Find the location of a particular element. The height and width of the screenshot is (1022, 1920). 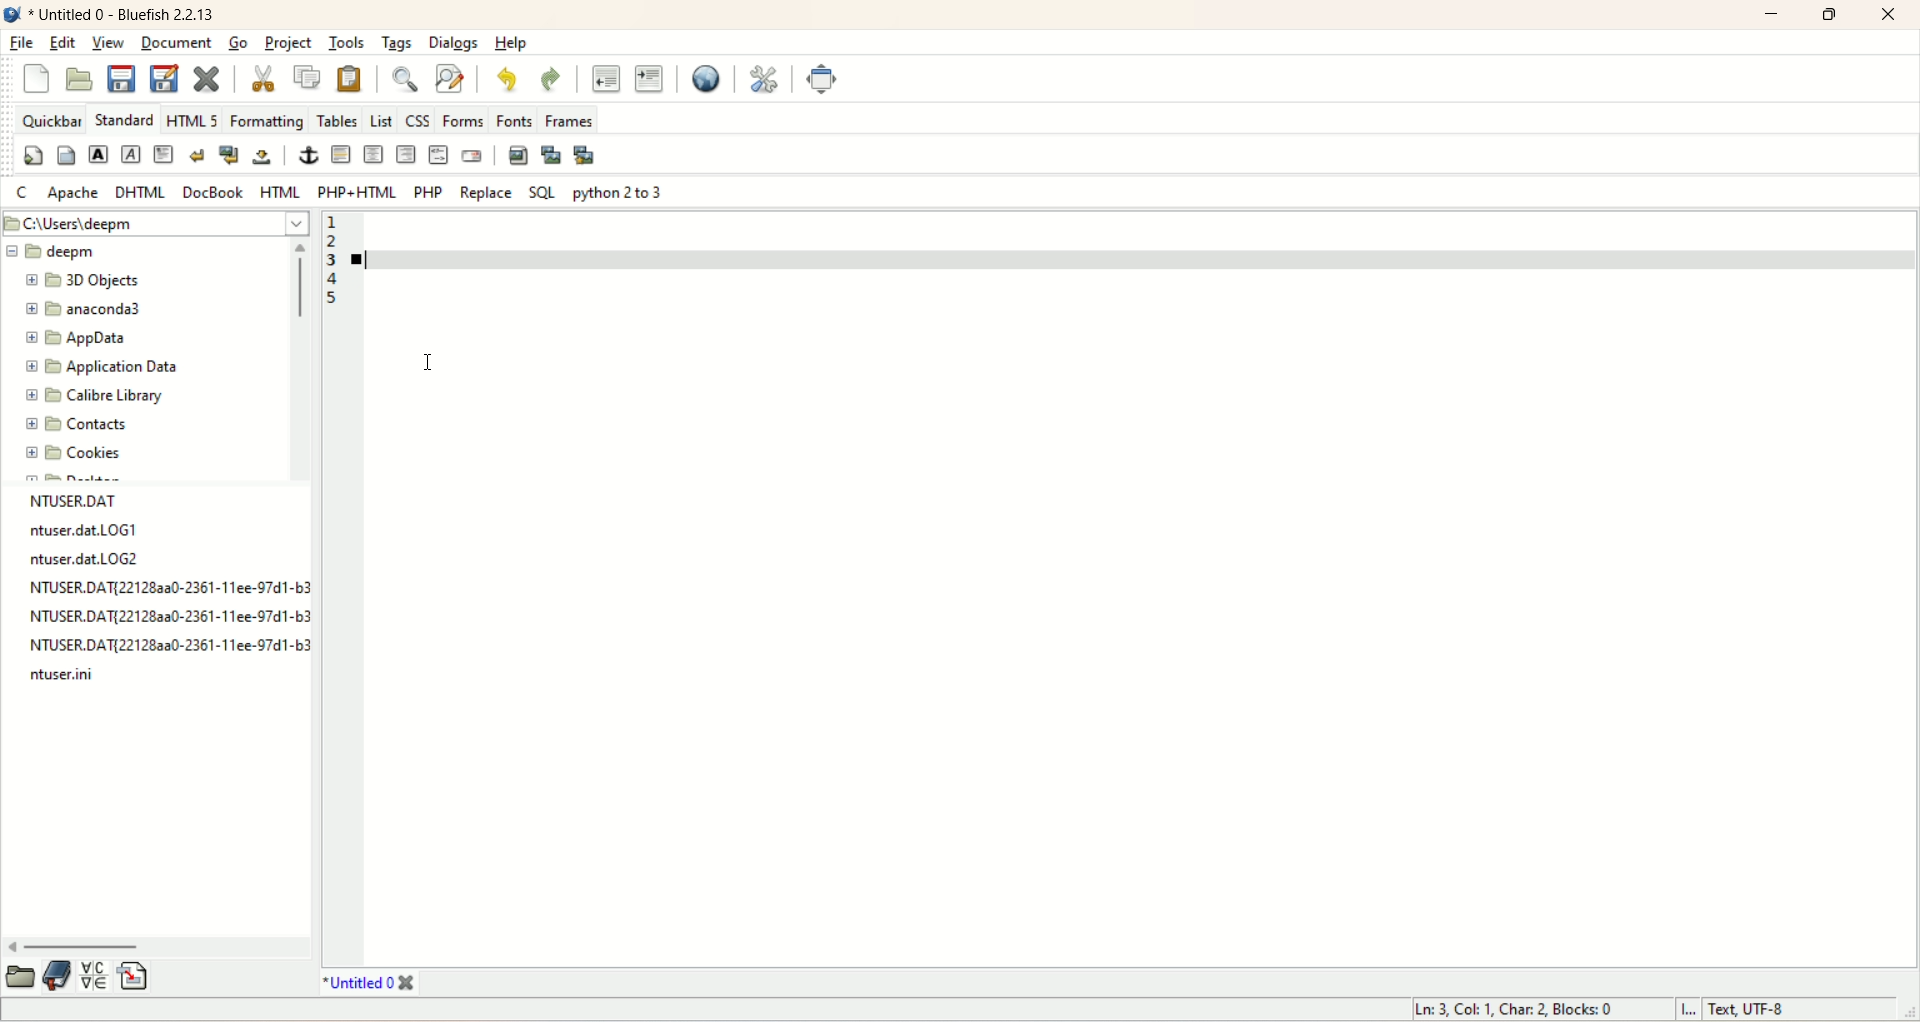

C is located at coordinates (21, 194).